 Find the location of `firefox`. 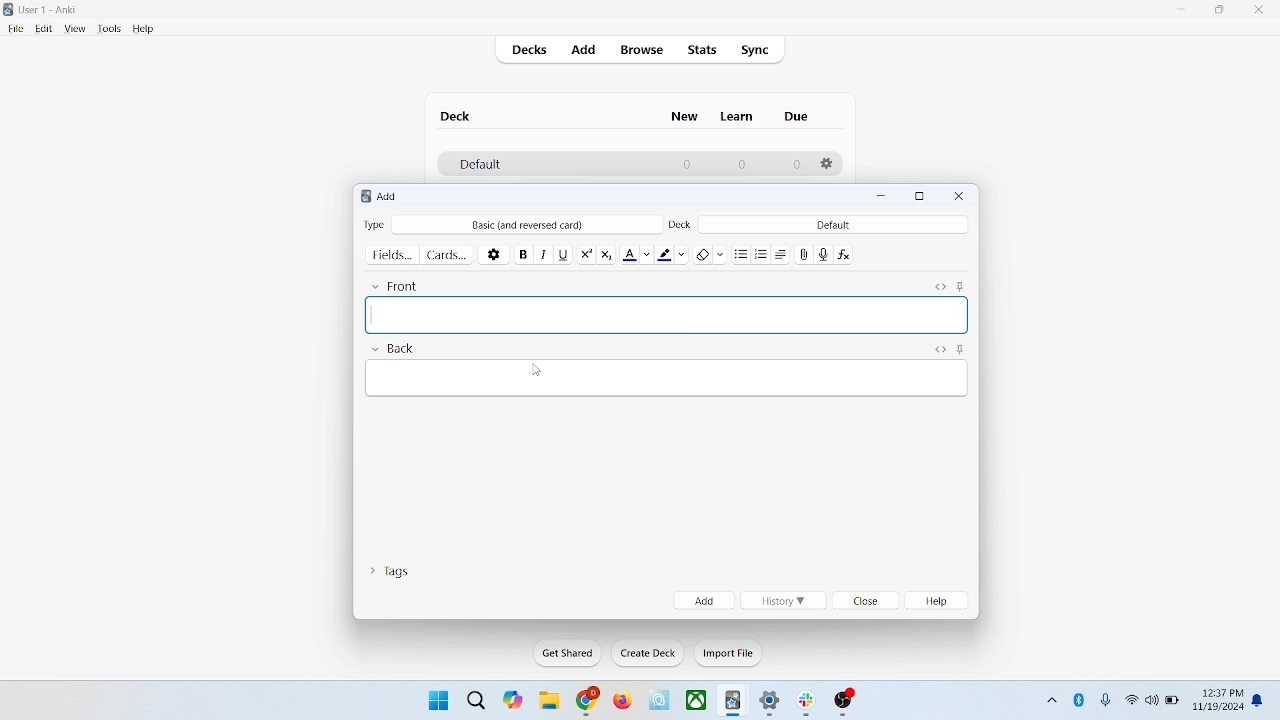

firefox is located at coordinates (622, 701).